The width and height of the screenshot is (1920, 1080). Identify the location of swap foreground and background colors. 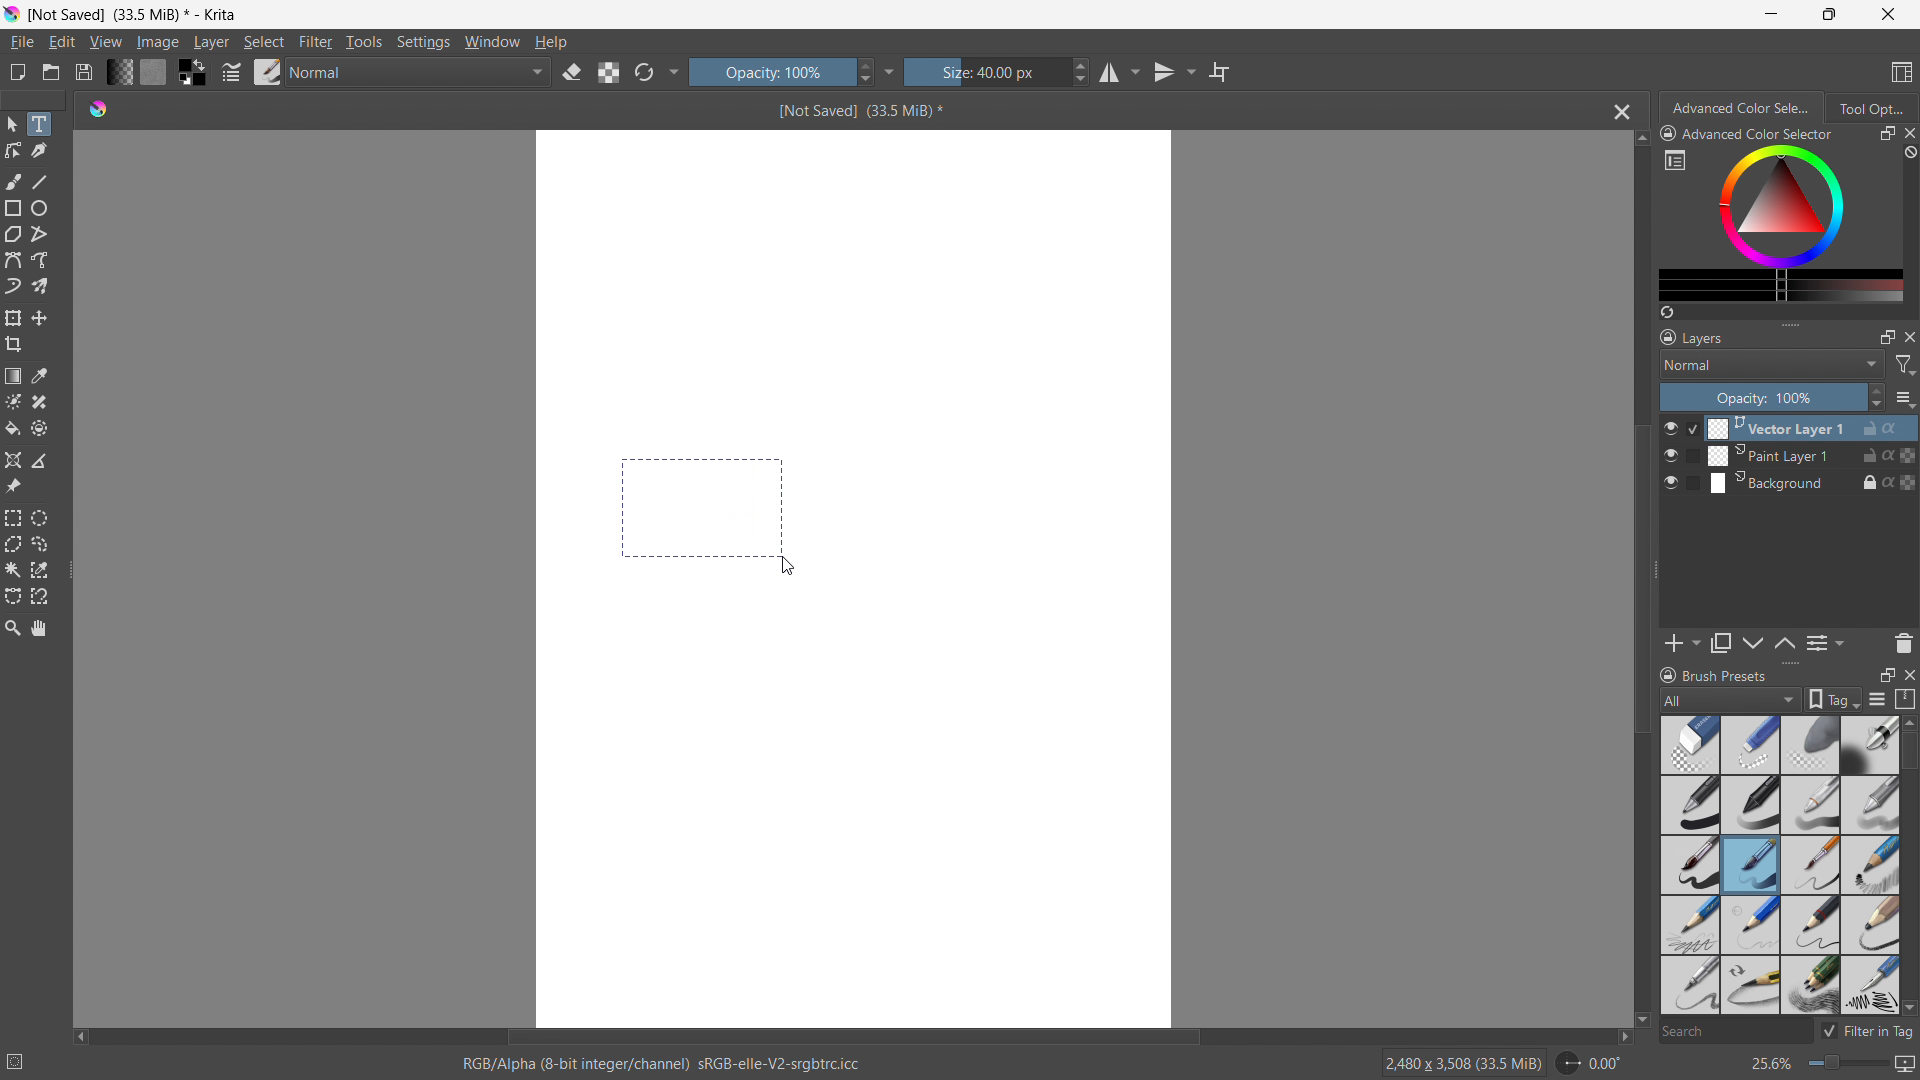
(192, 73).